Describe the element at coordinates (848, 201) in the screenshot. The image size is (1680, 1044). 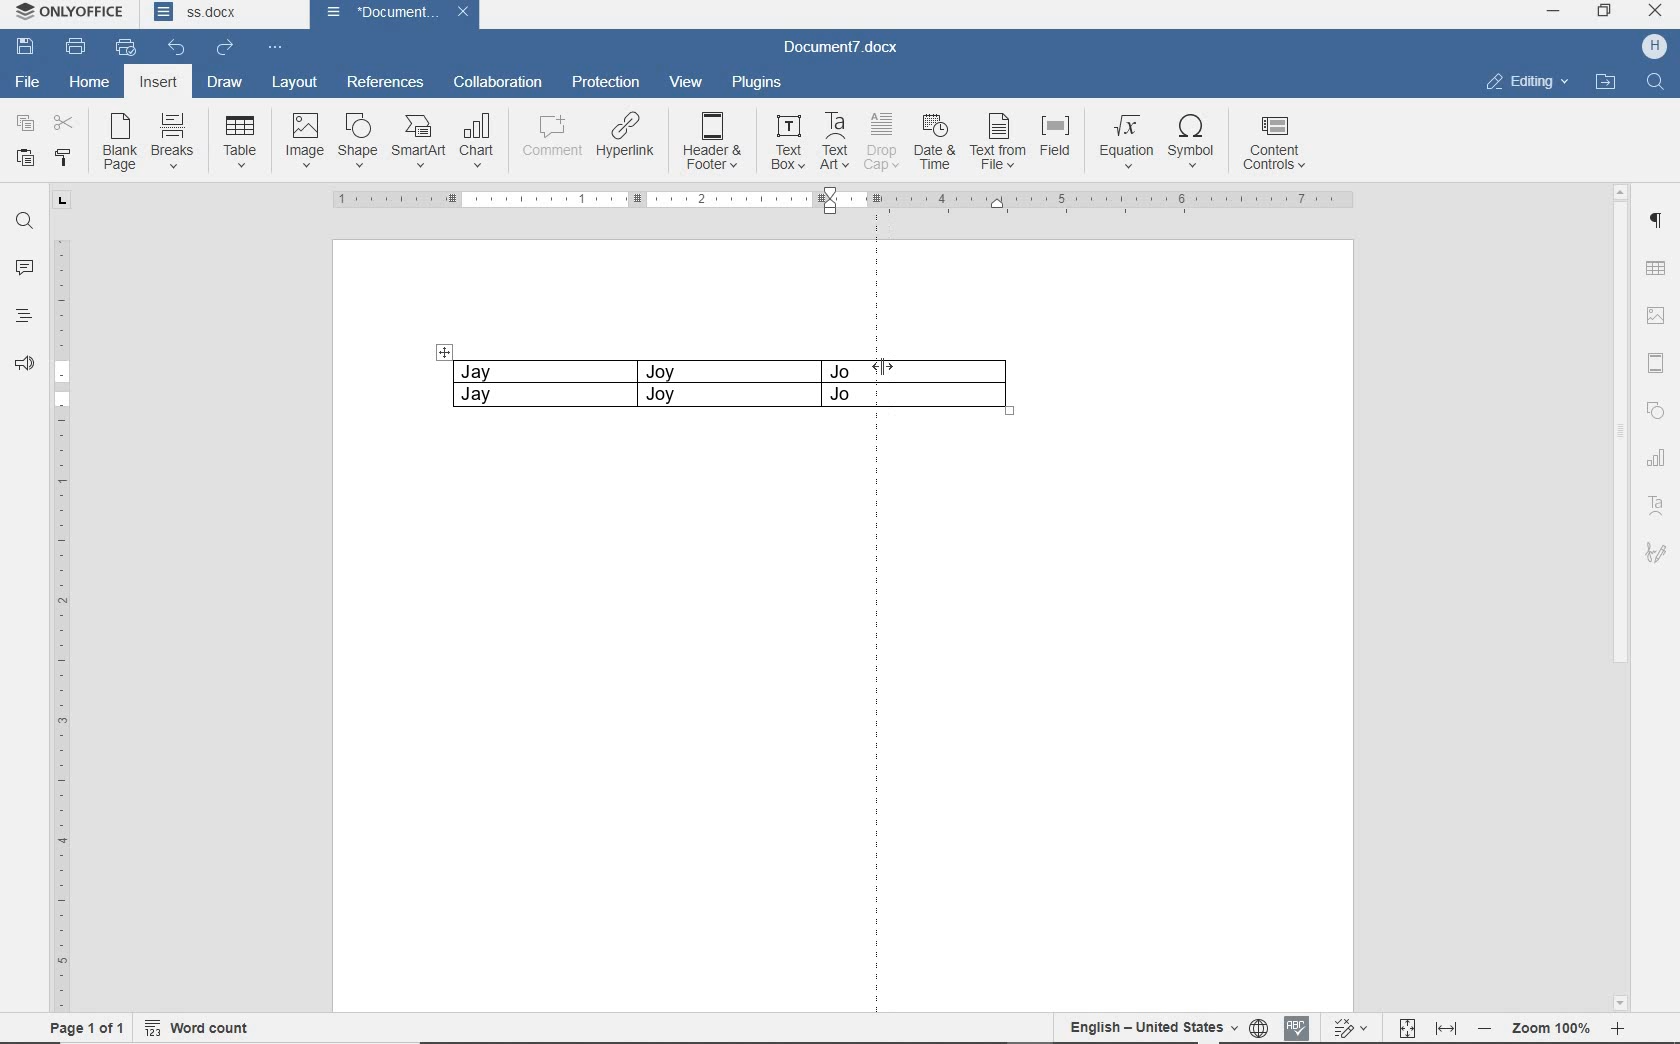
I see `RULER` at that location.